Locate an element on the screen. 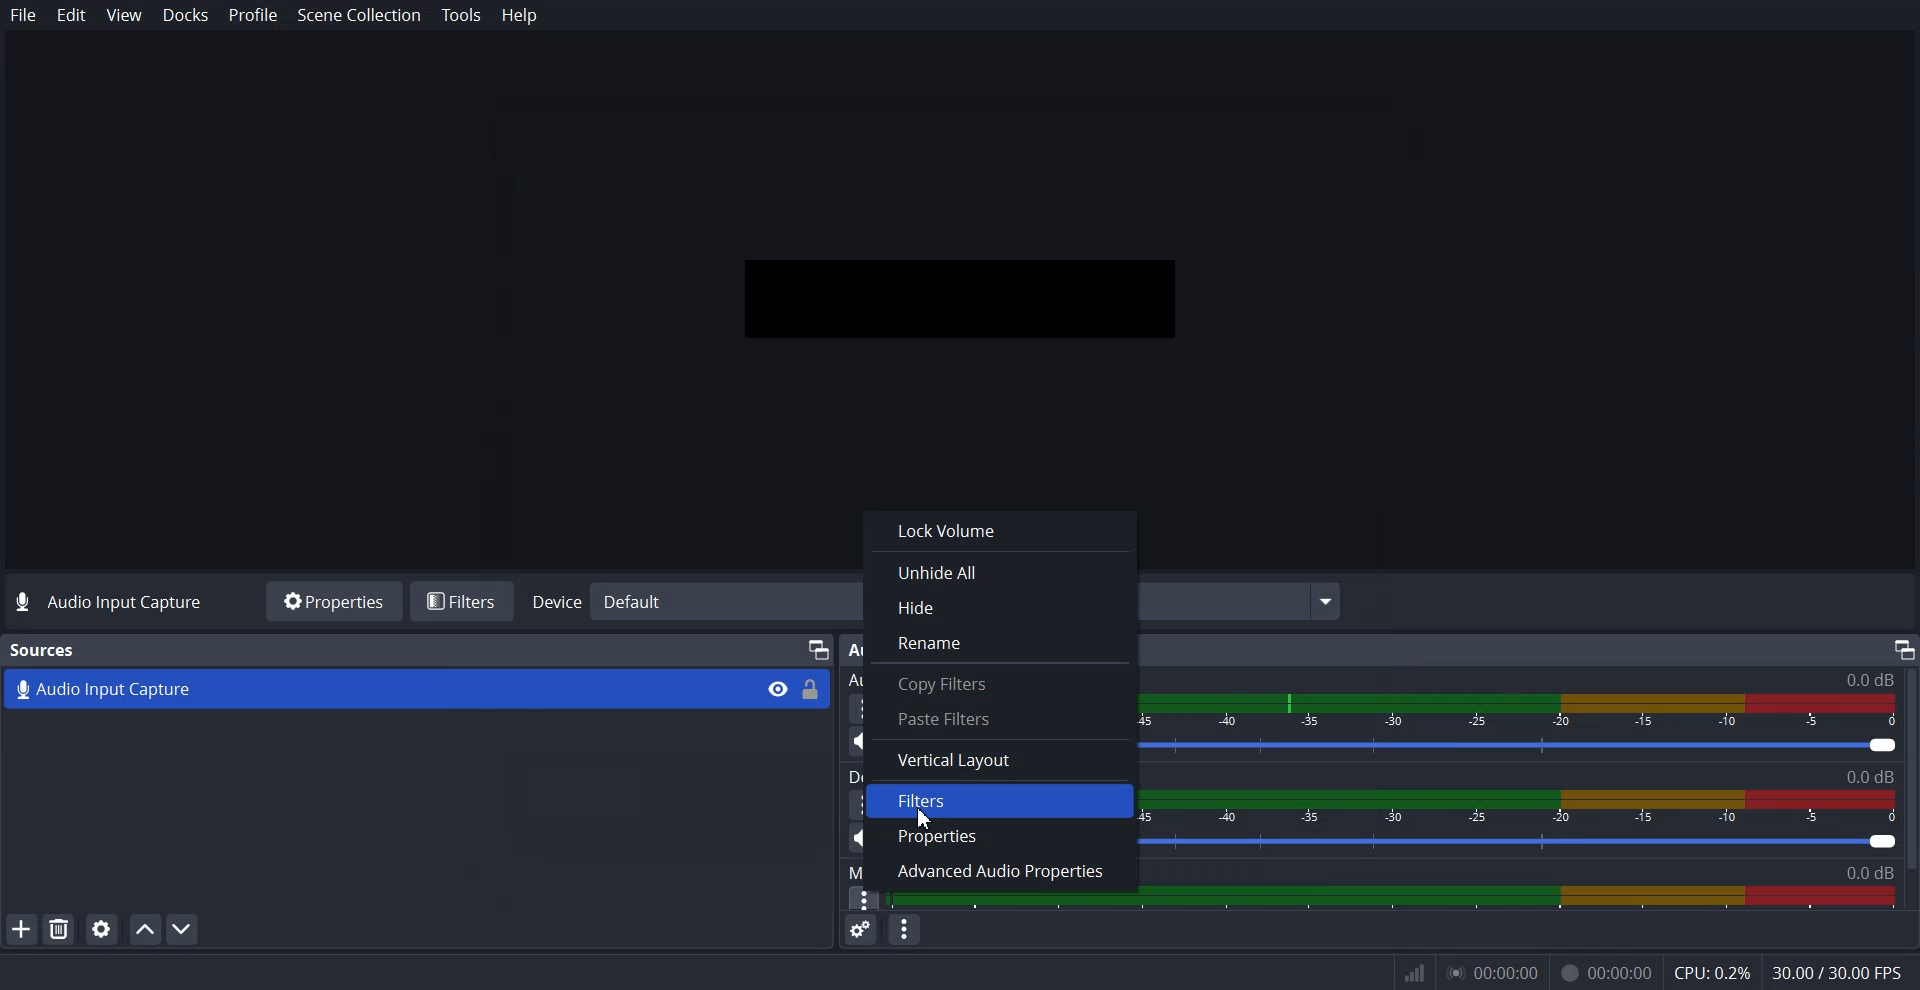  Mute is located at coordinates (861, 838).